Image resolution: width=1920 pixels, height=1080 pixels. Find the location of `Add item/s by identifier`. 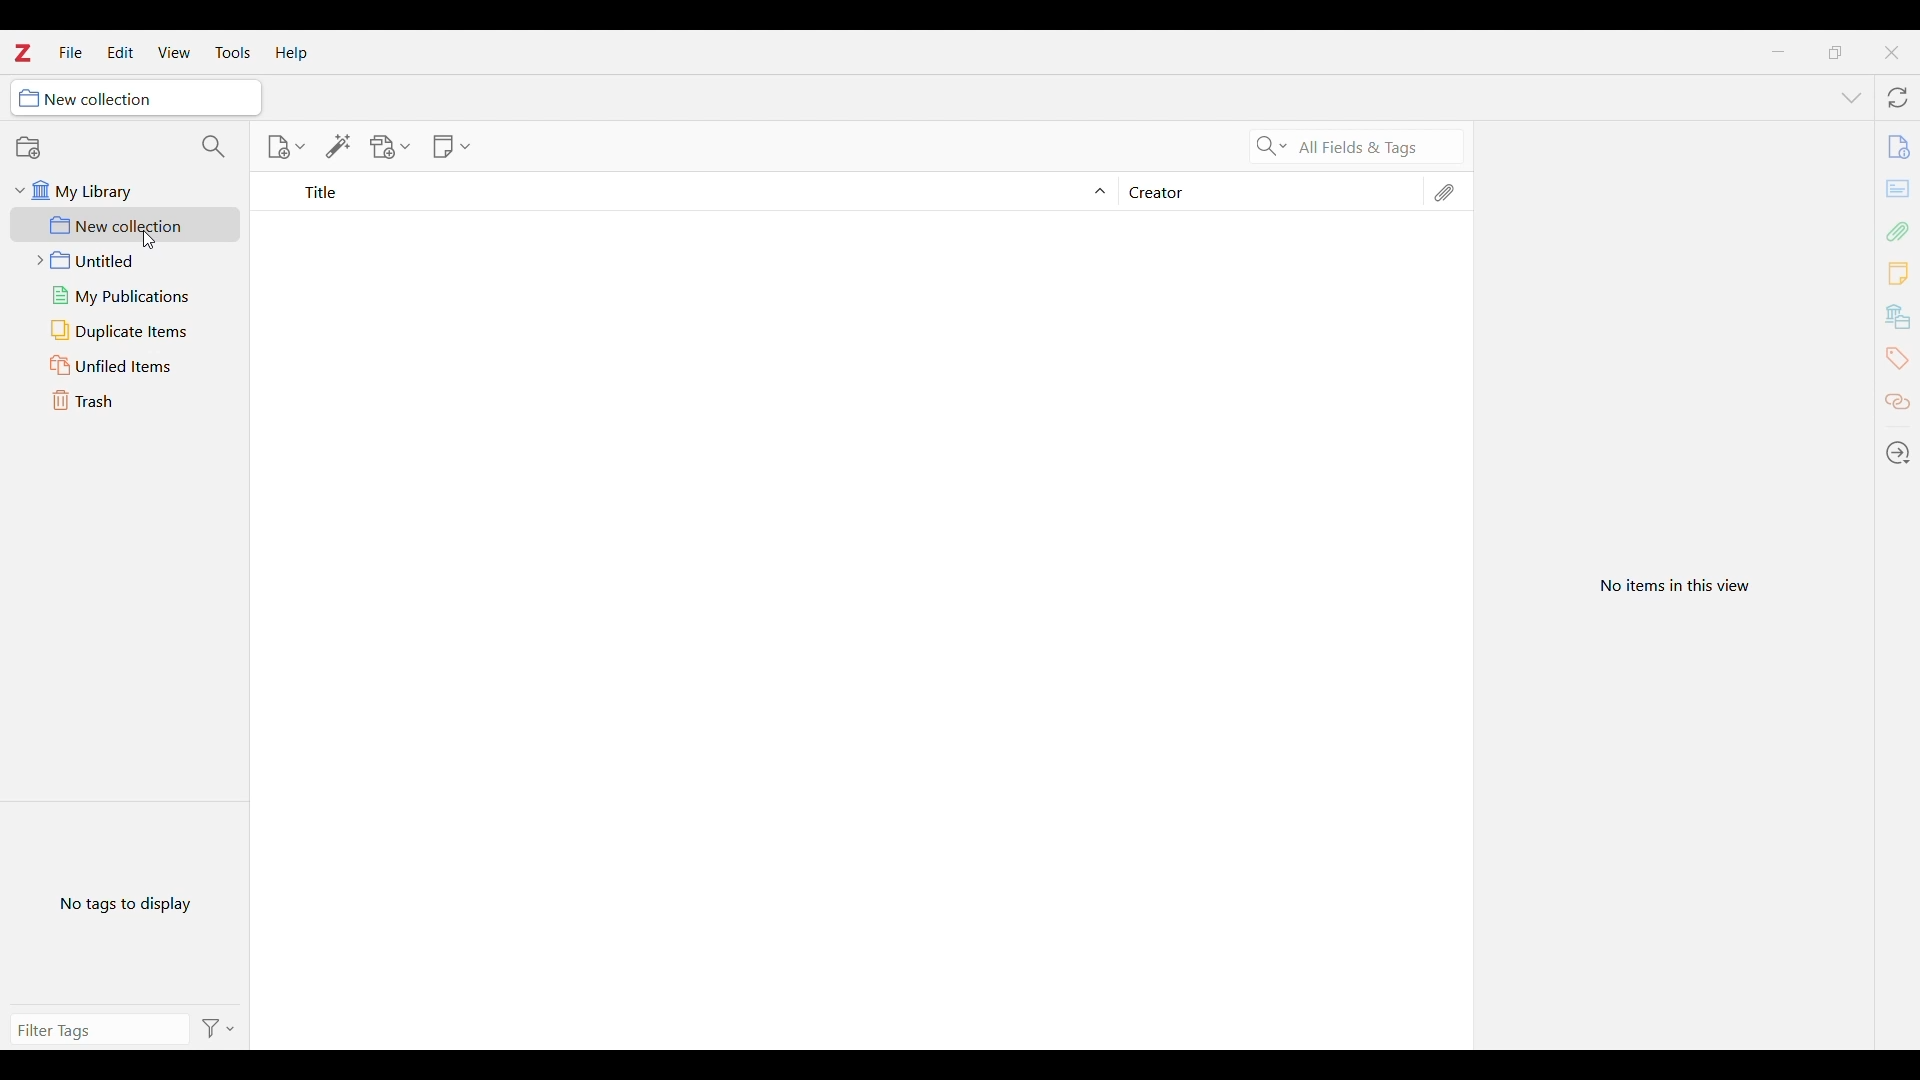

Add item/s by identifier is located at coordinates (339, 147).